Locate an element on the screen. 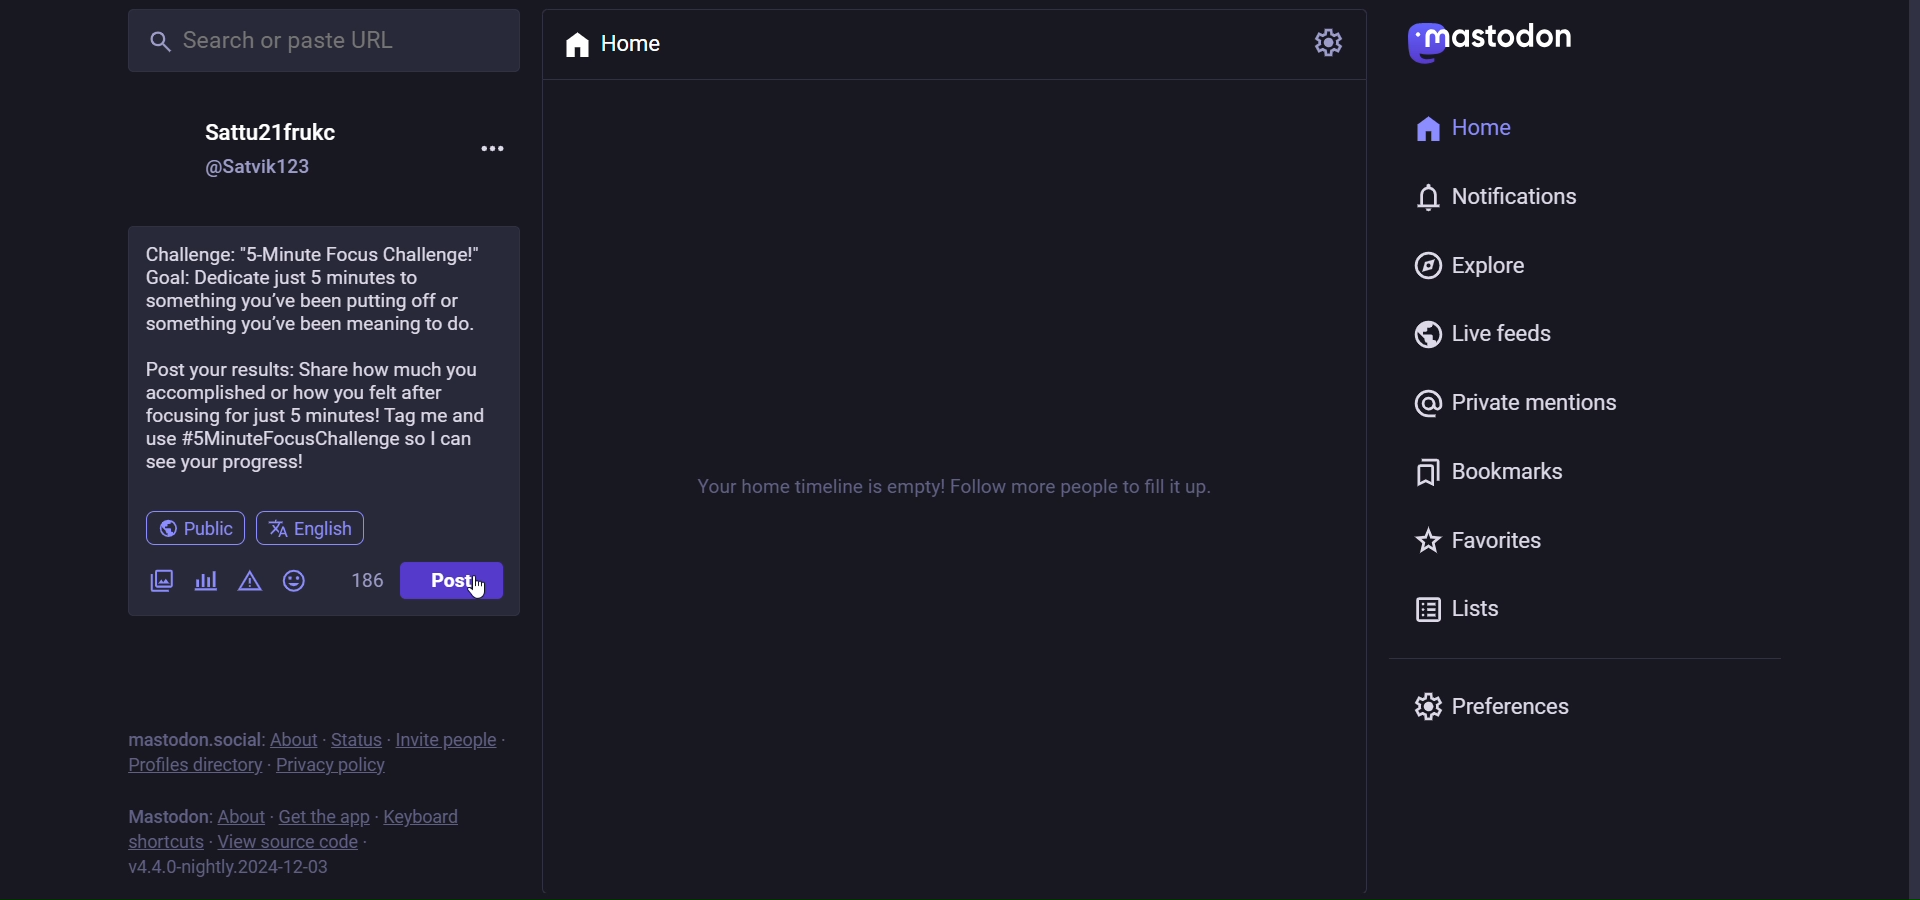 The height and width of the screenshot is (900, 1920). about is located at coordinates (297, 736).